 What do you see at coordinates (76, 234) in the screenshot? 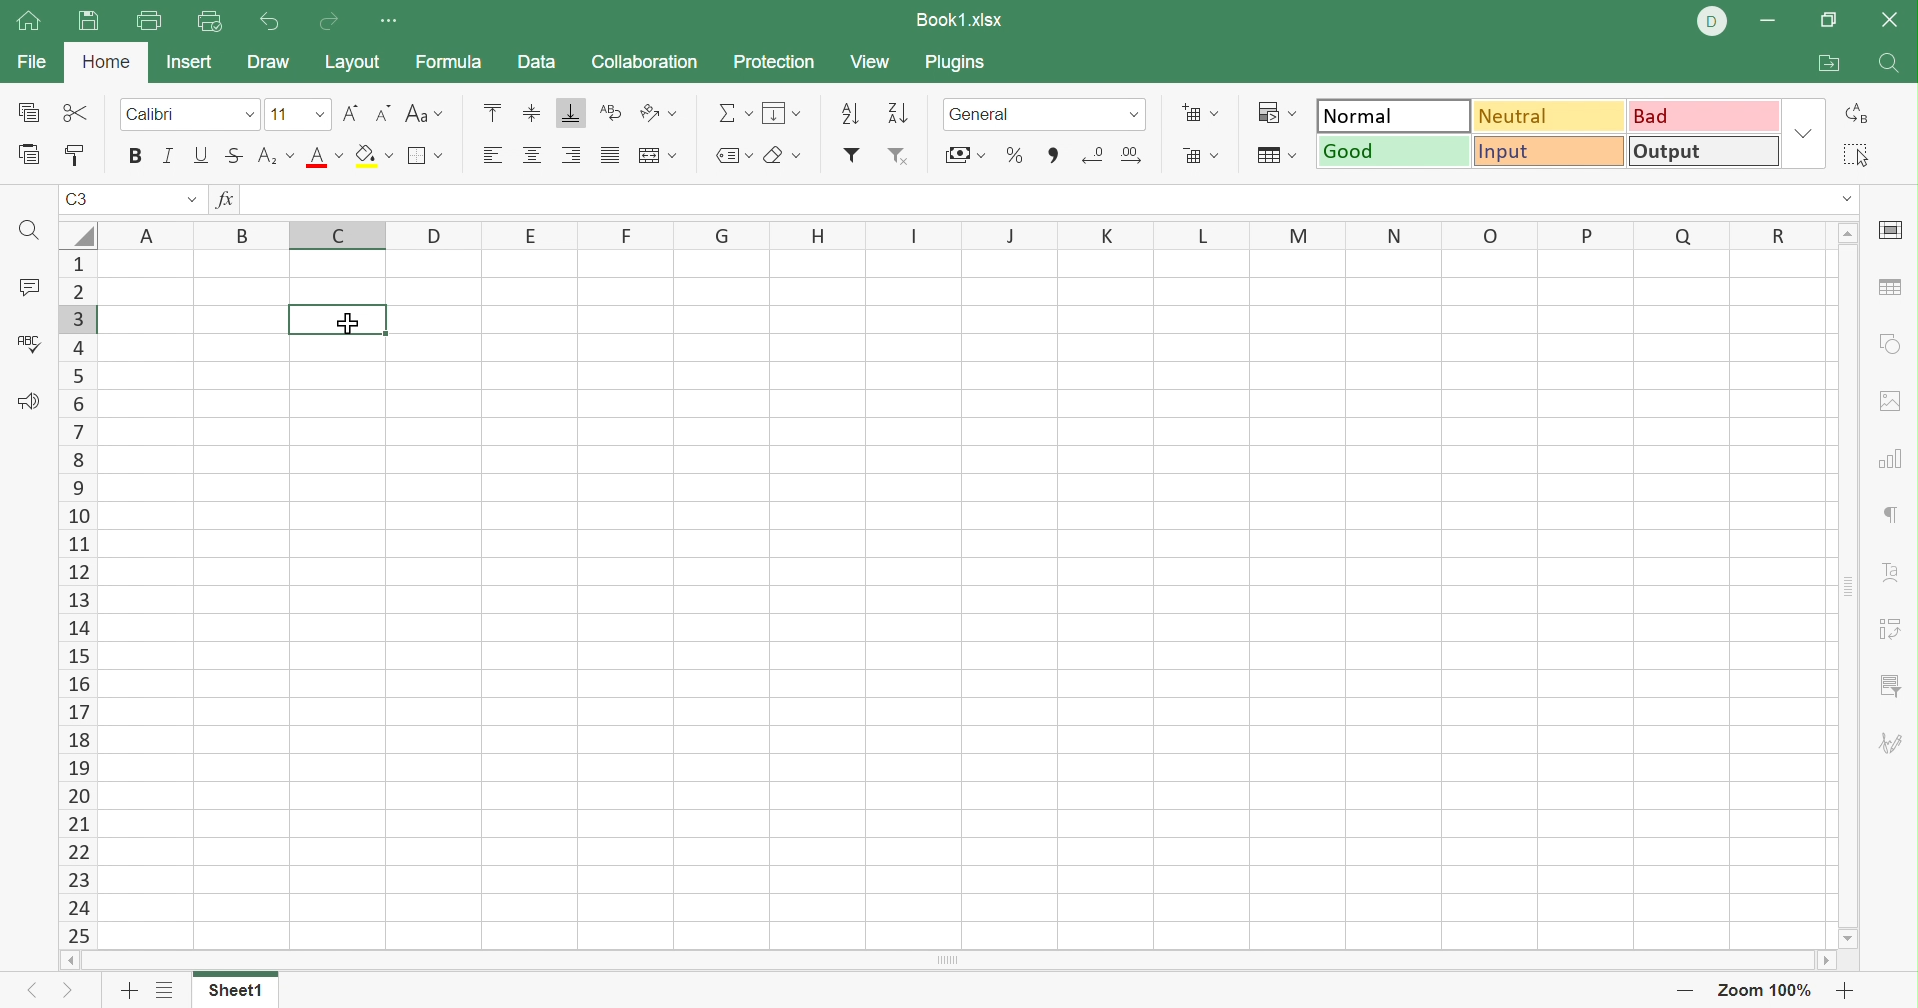
I see `select all cells` at bounding box center [76, 234].